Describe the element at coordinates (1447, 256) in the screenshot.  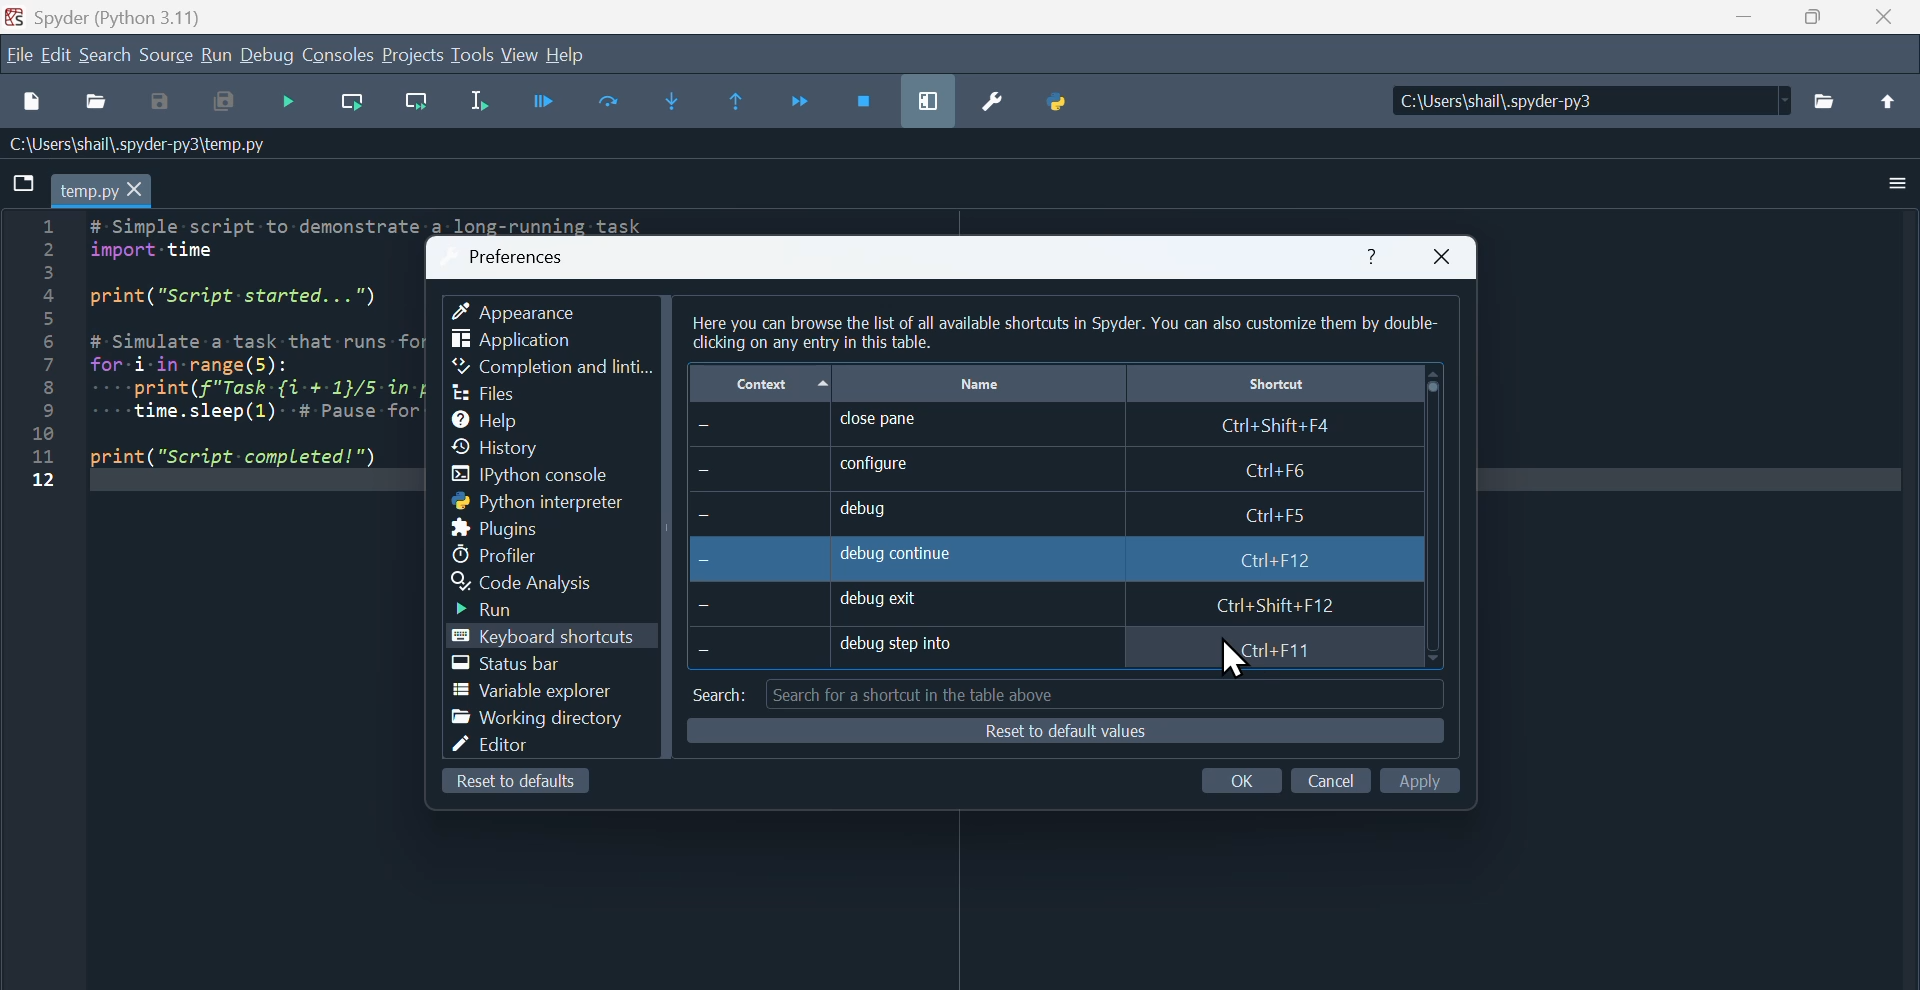
I see `Close` at that location.